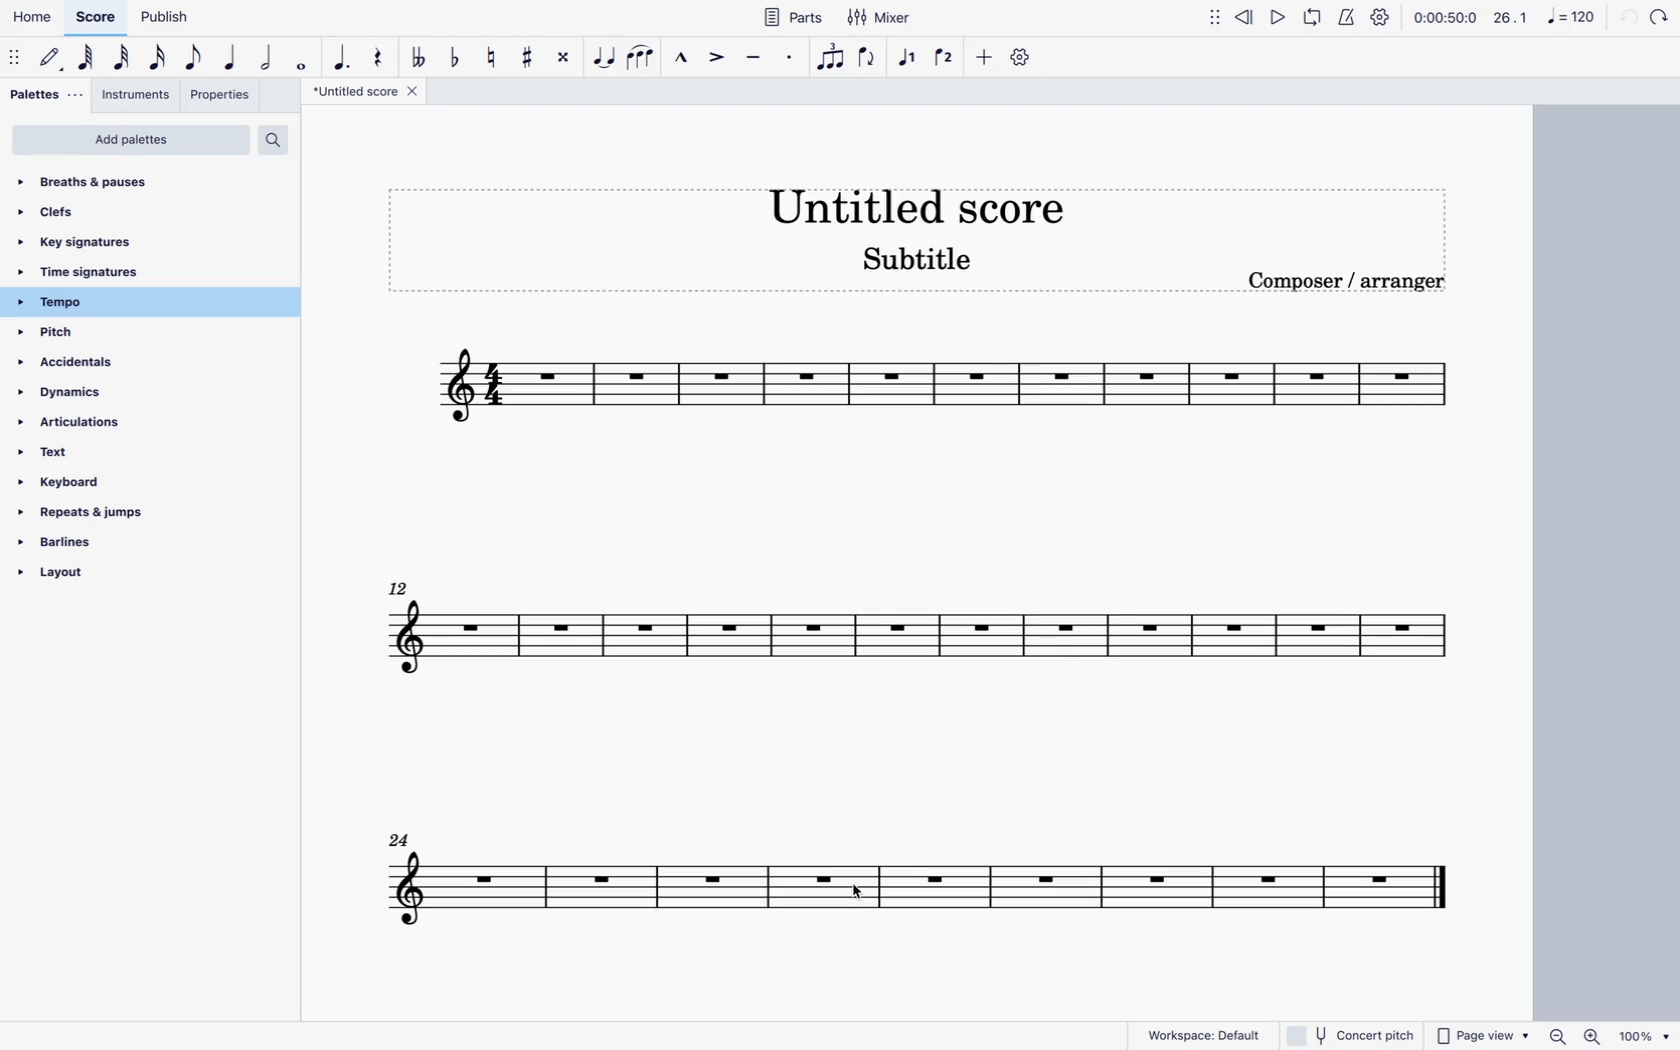 The width and height of the screenshot is (1680, 1050). Describe the element at coordinates (83, 452) in the screenshot. I see `text` at that location.